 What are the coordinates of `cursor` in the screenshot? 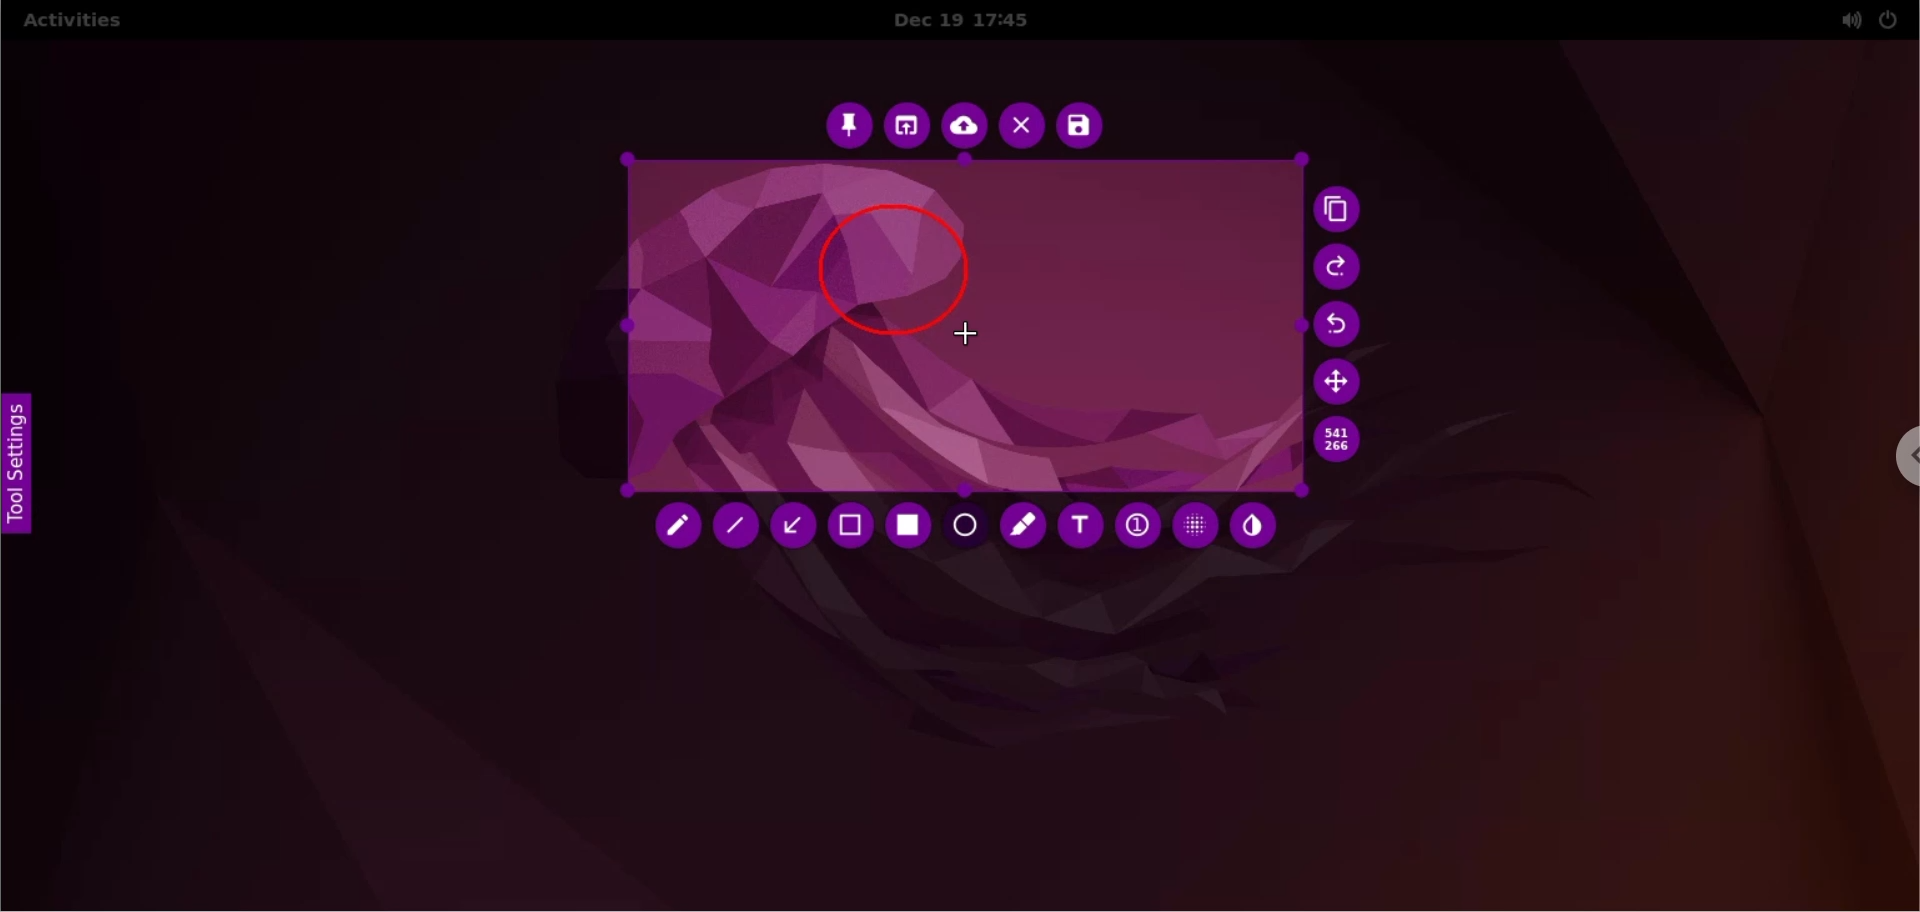 It's located at (969, 336).